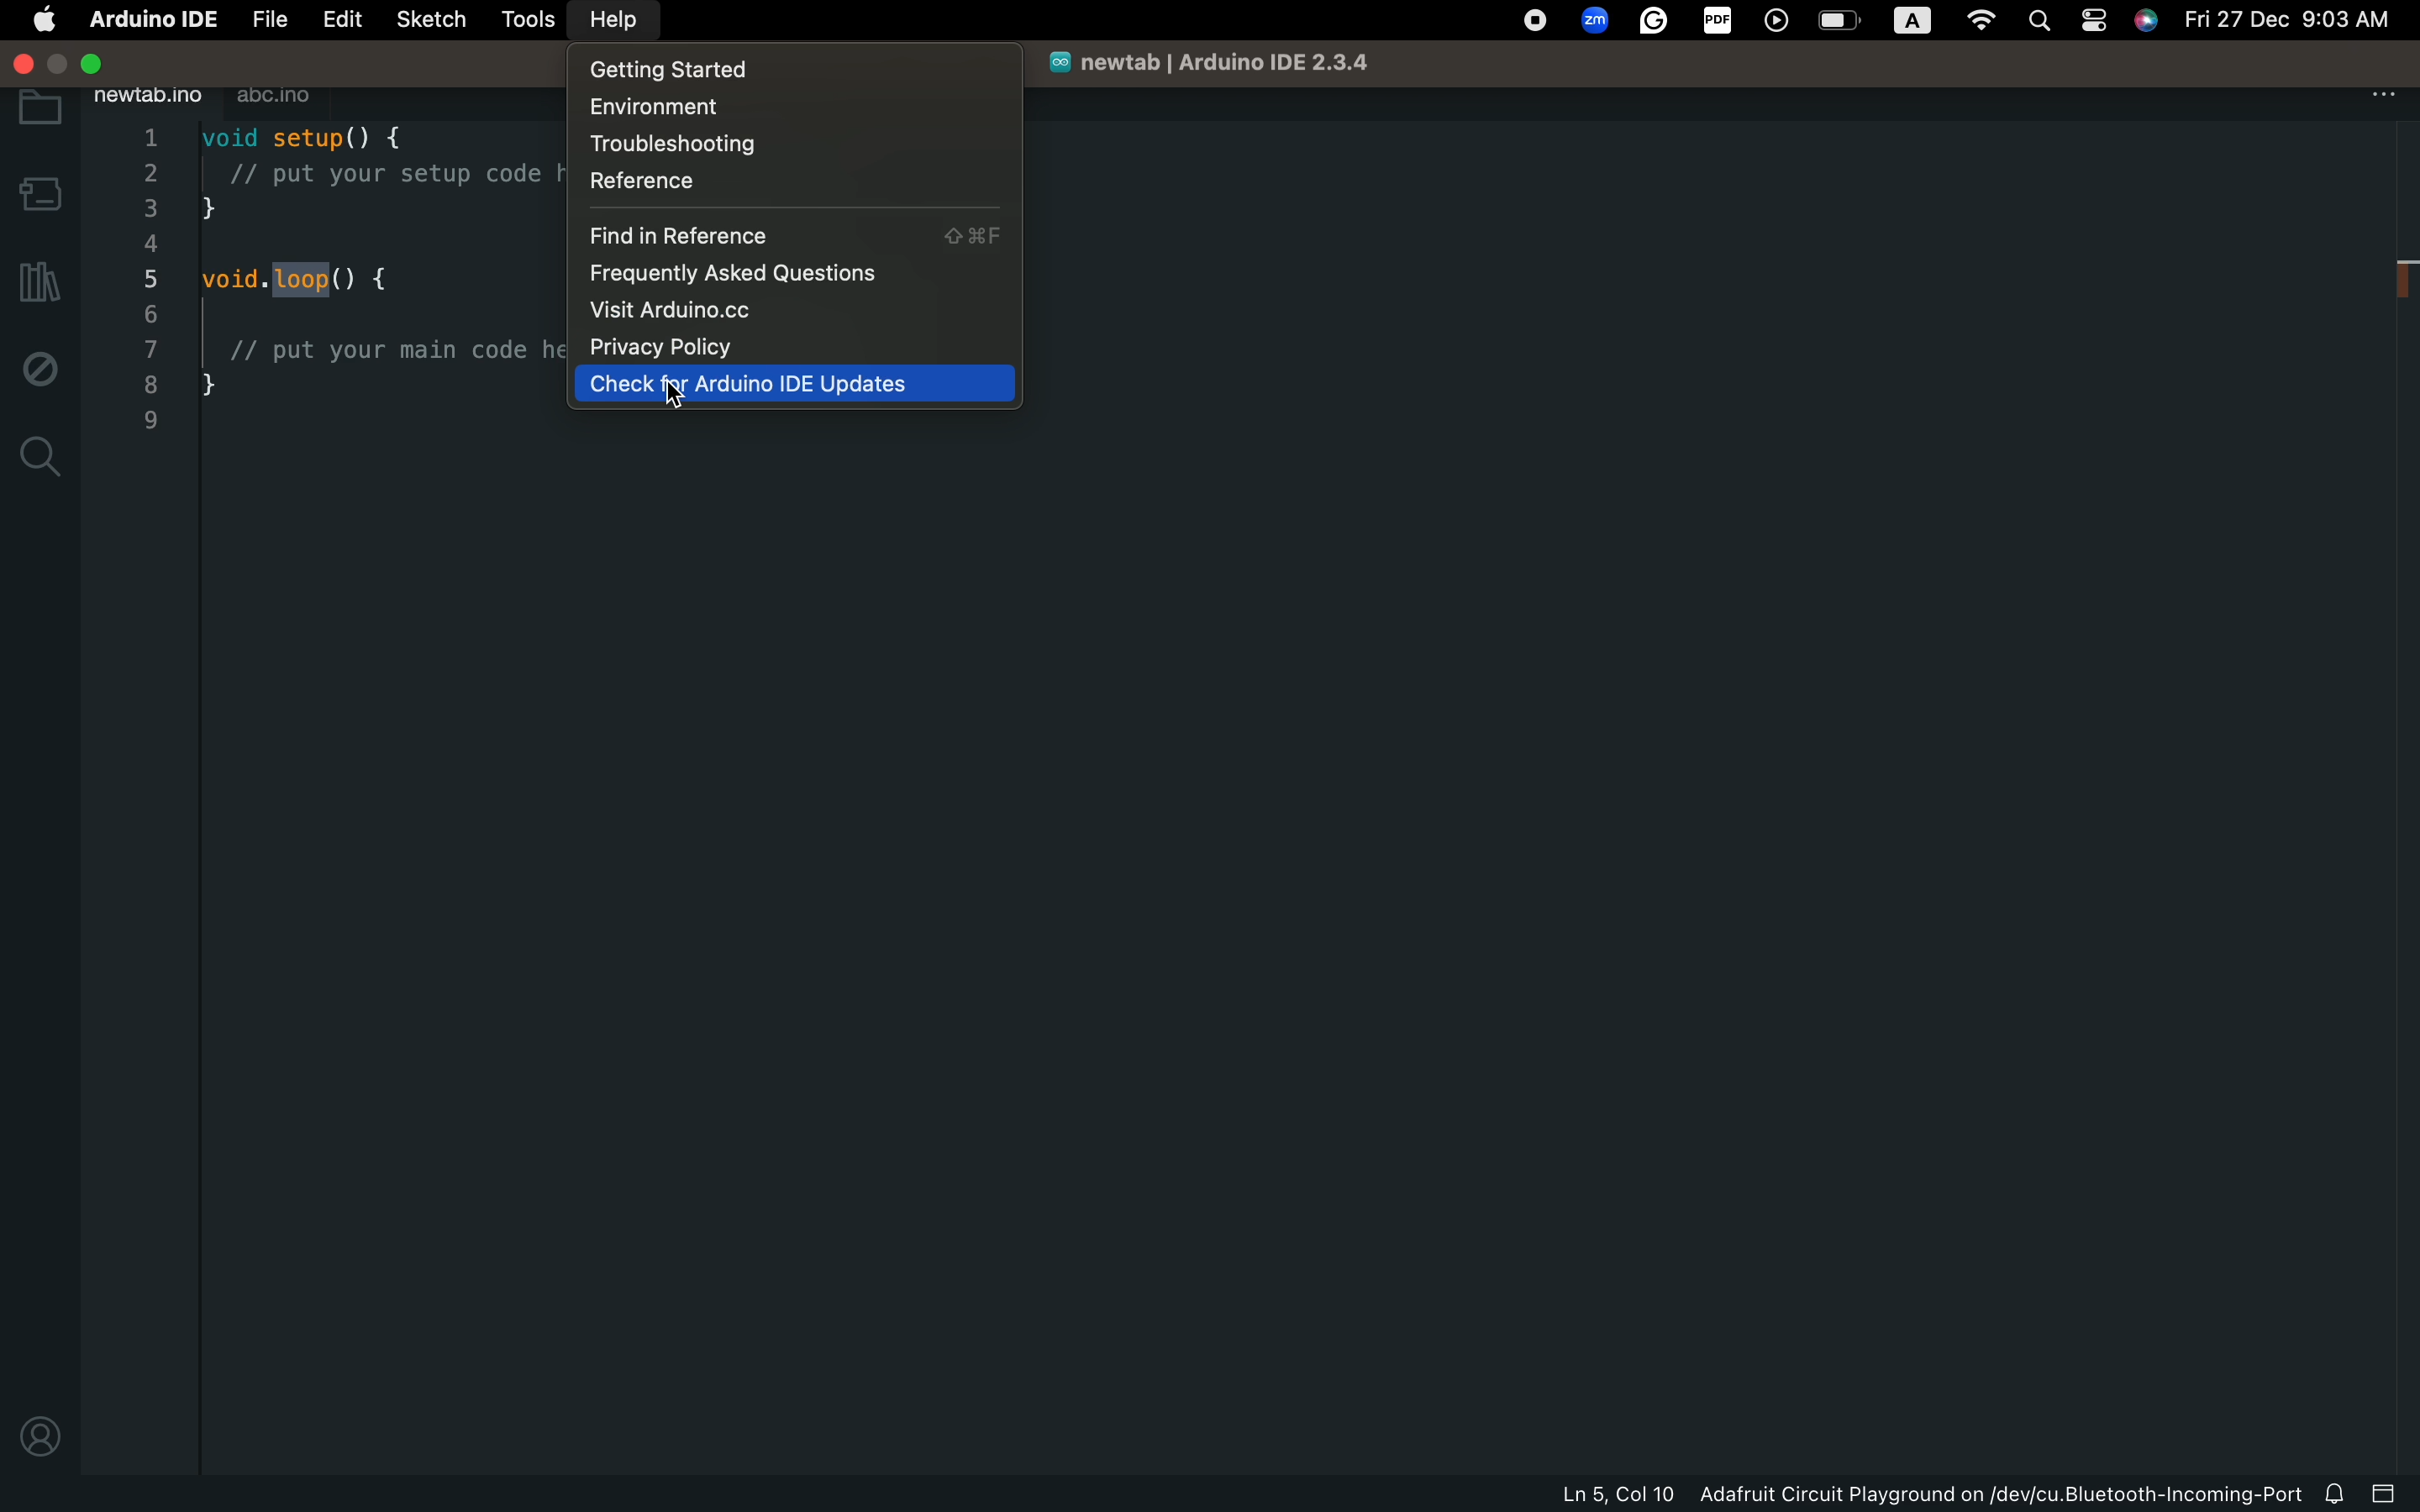 Image resolution: width=2420 pixels, height=1512 pixels. I want to click on Battery, so click(1844, 18).